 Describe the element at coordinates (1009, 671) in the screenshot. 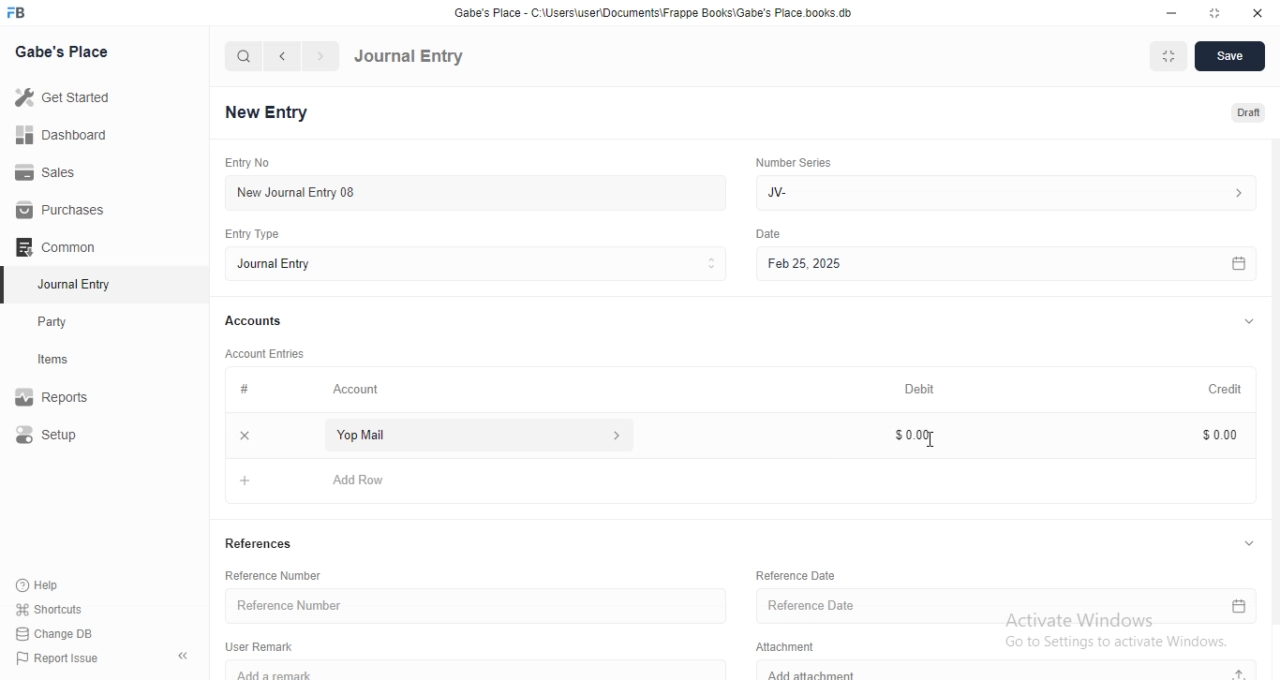

I see `Add attachment` at that location.